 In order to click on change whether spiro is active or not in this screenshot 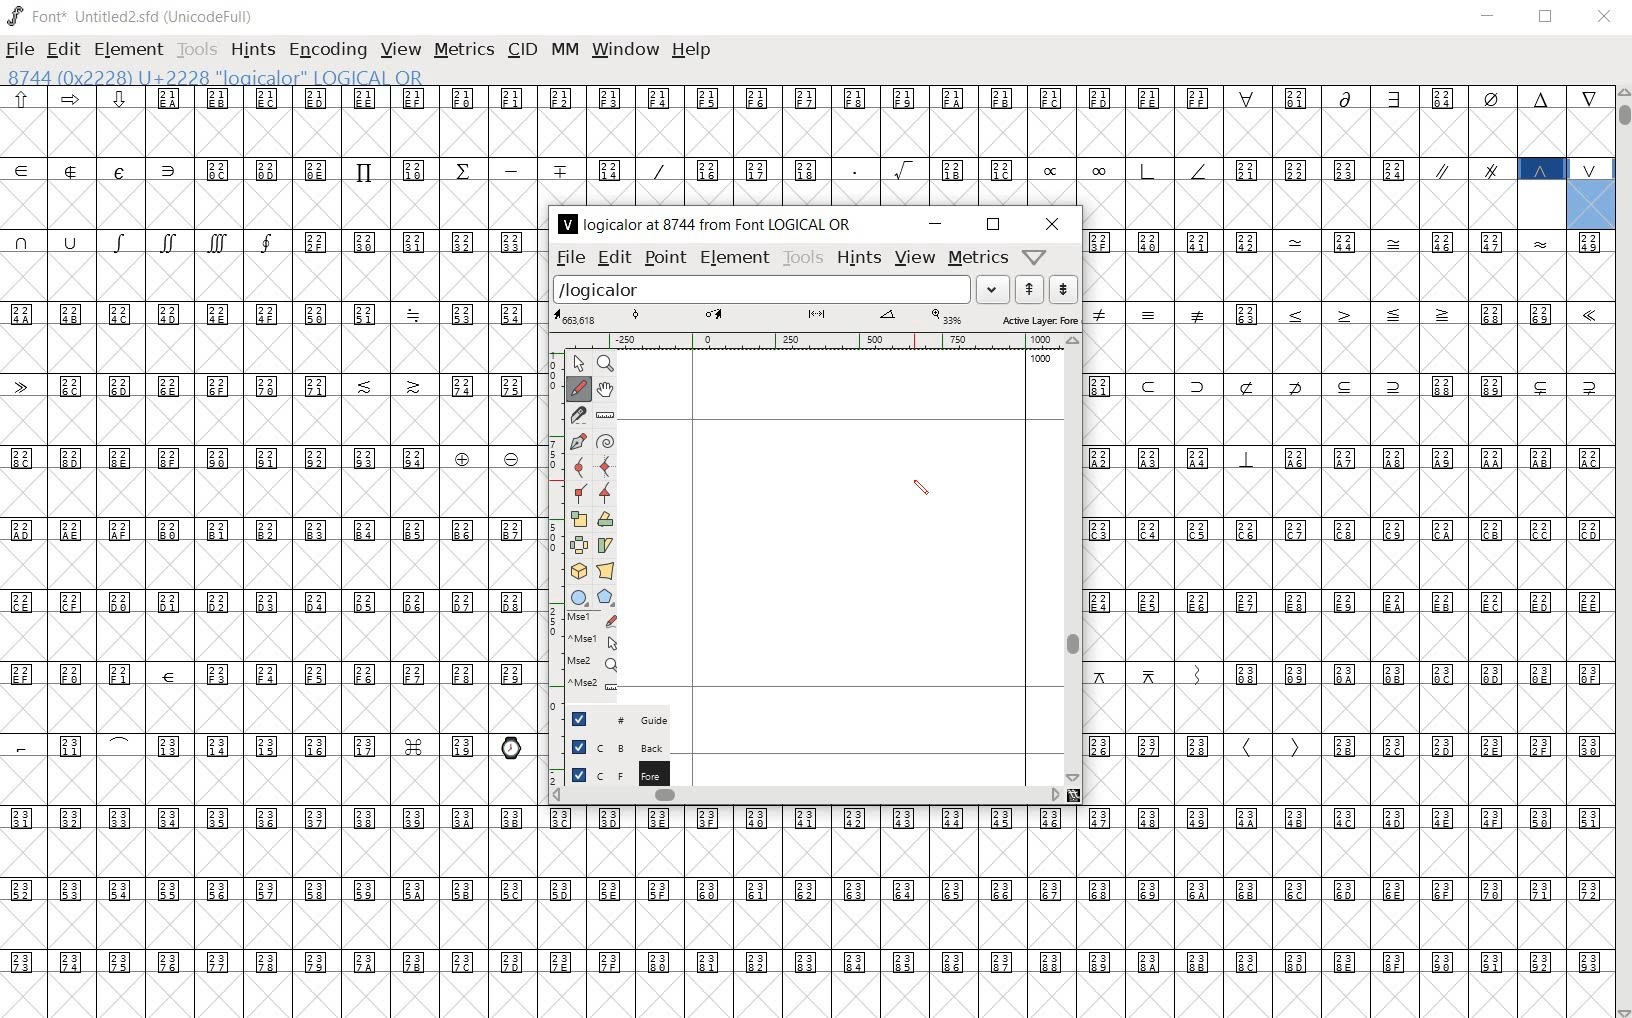, I will do `click(602, 441)`.